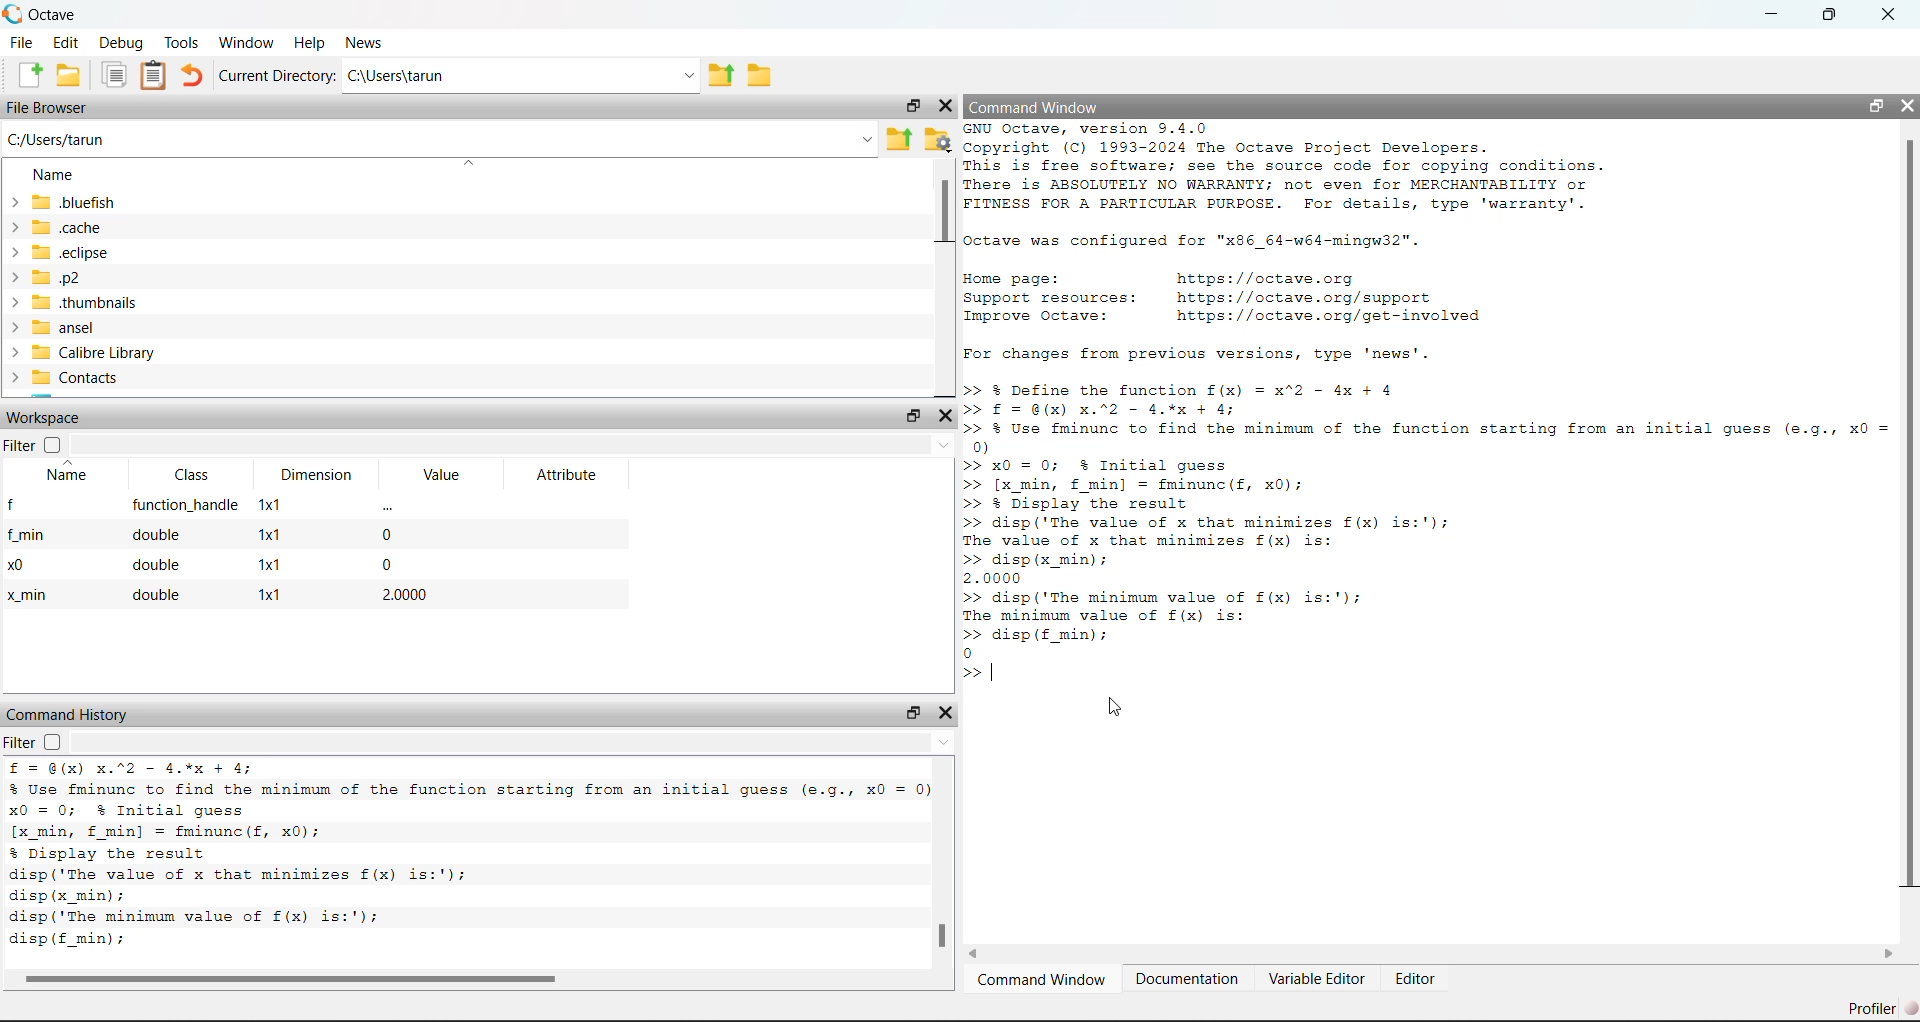 The height and width of the screenshot is (1022, 1920). Describe the element at coordinates (50, 107) in the screenshot. I see `File Browser` at that location.